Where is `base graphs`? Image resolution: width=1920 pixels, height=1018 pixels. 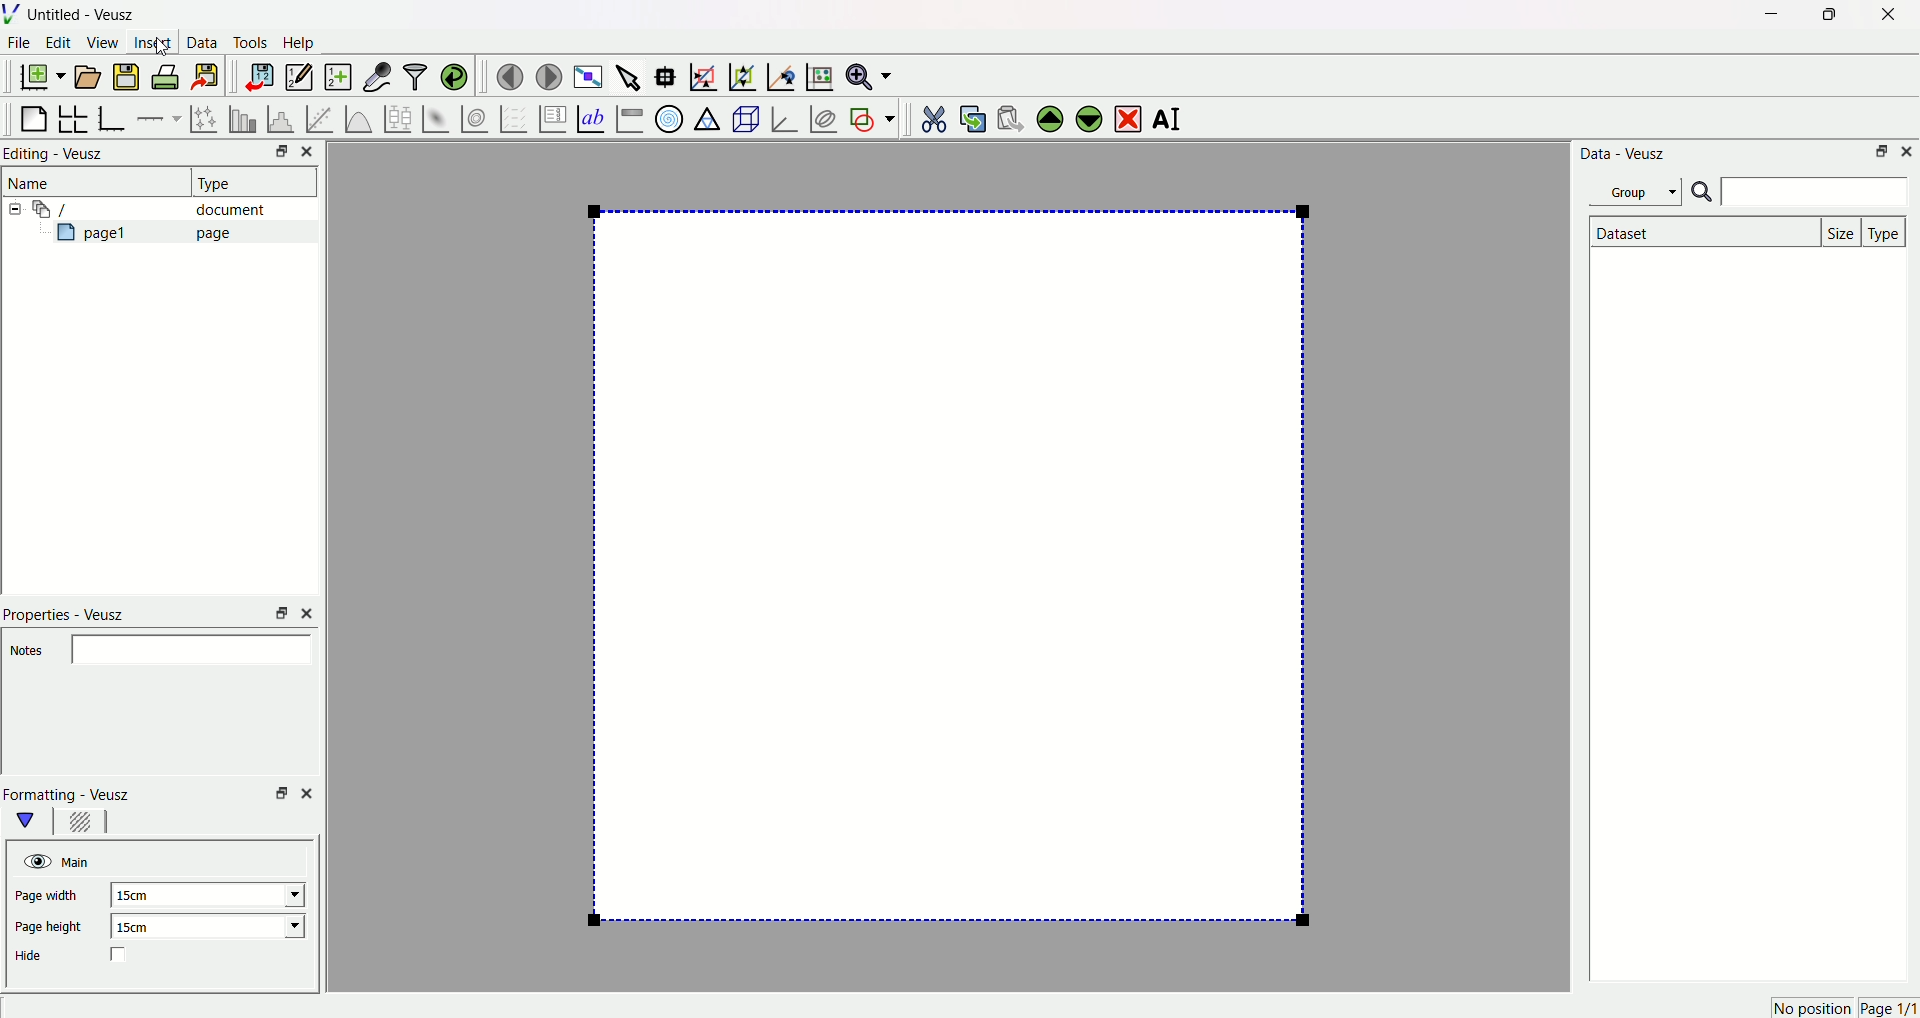
base graphs is located at coordinates (114, 116).